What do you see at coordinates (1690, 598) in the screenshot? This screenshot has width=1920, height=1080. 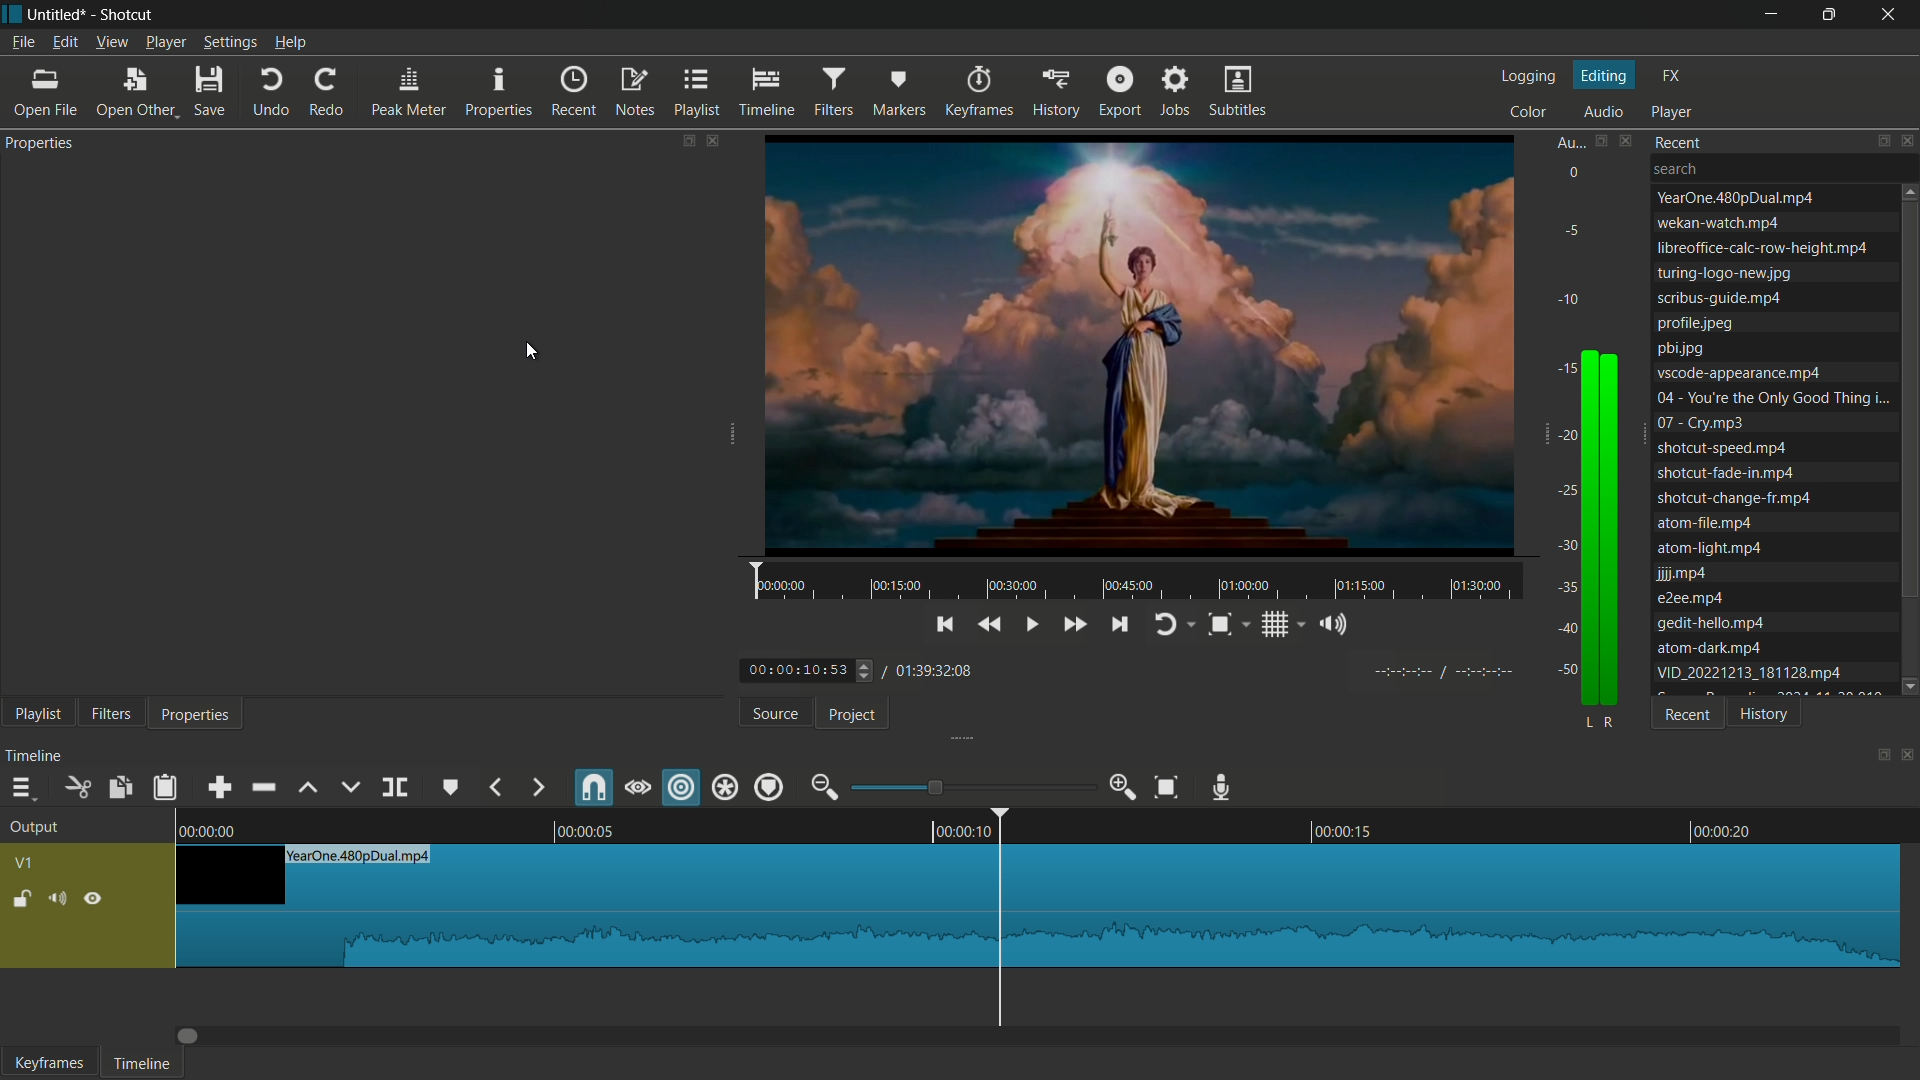 I see `file-17` at bounding box center [1690, 598].